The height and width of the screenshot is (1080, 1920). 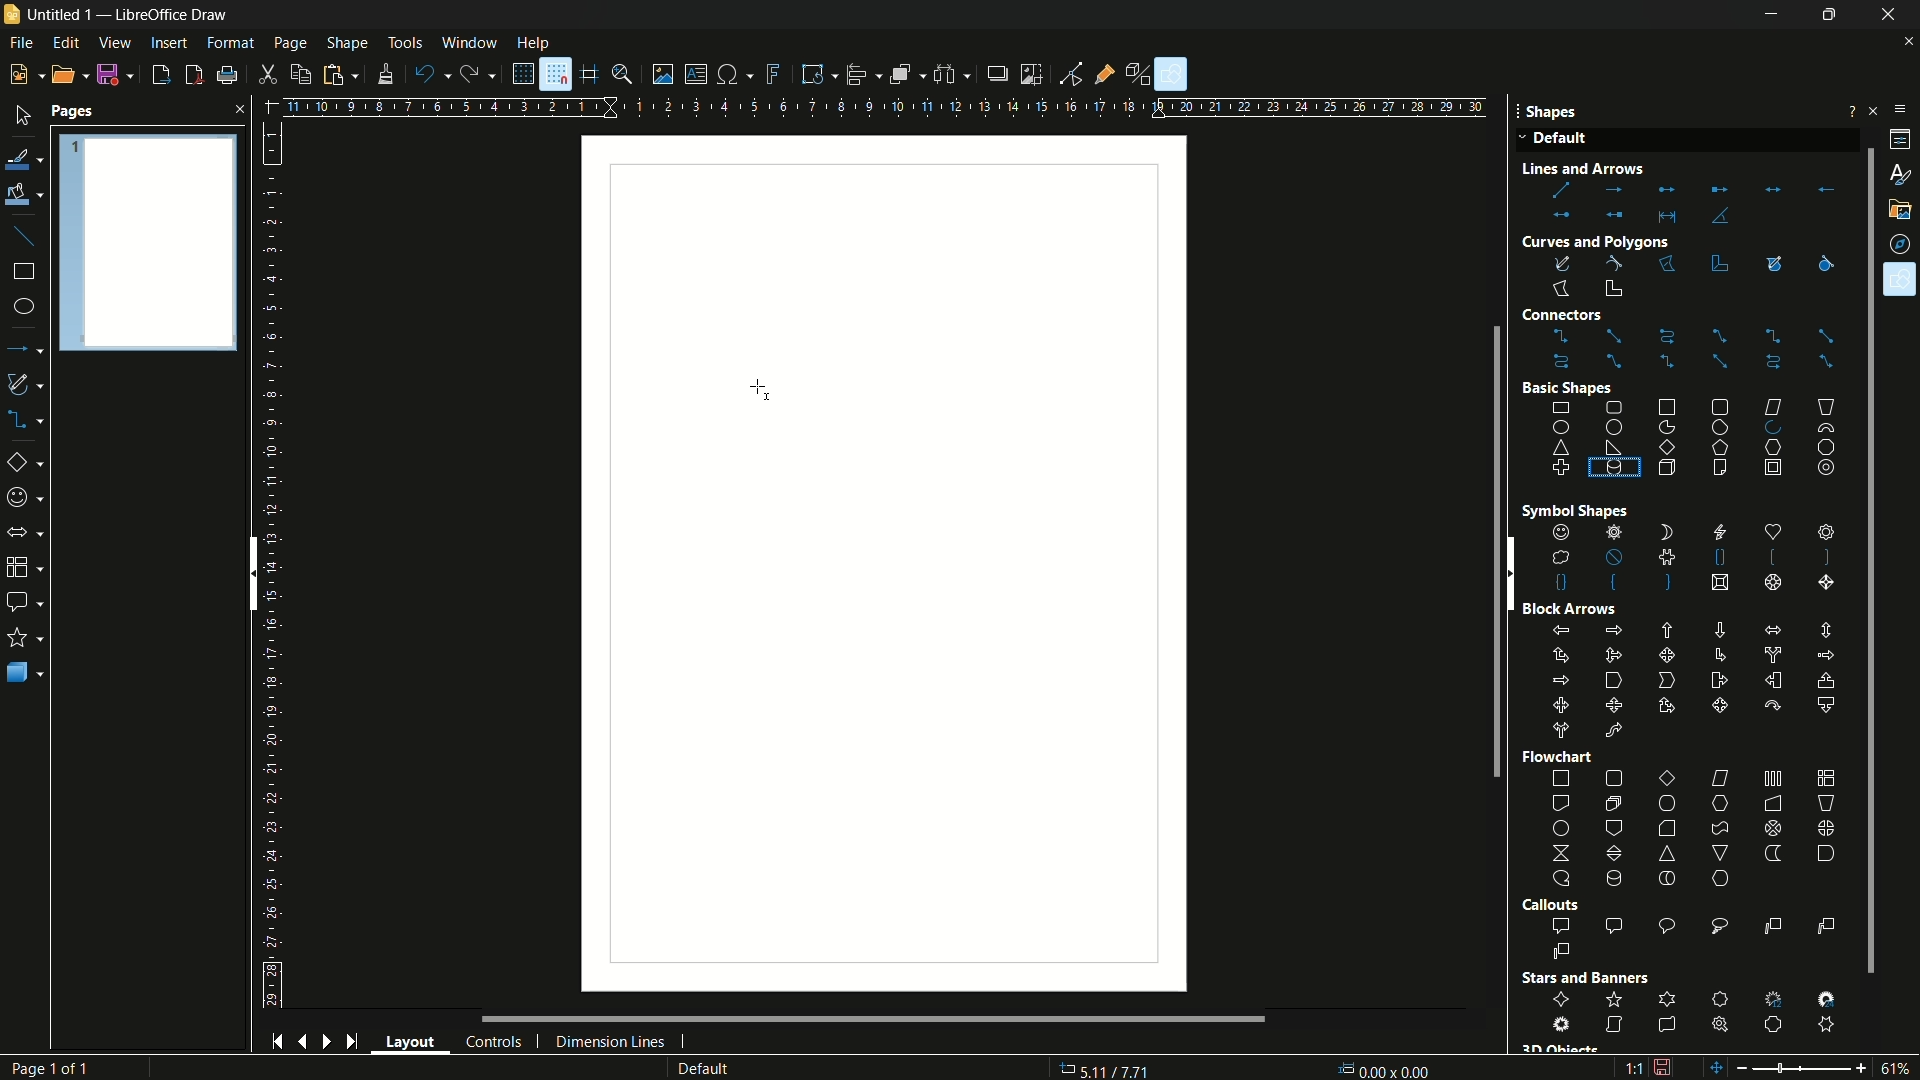 I want to click on shapes, so click(x=1691, y=559).